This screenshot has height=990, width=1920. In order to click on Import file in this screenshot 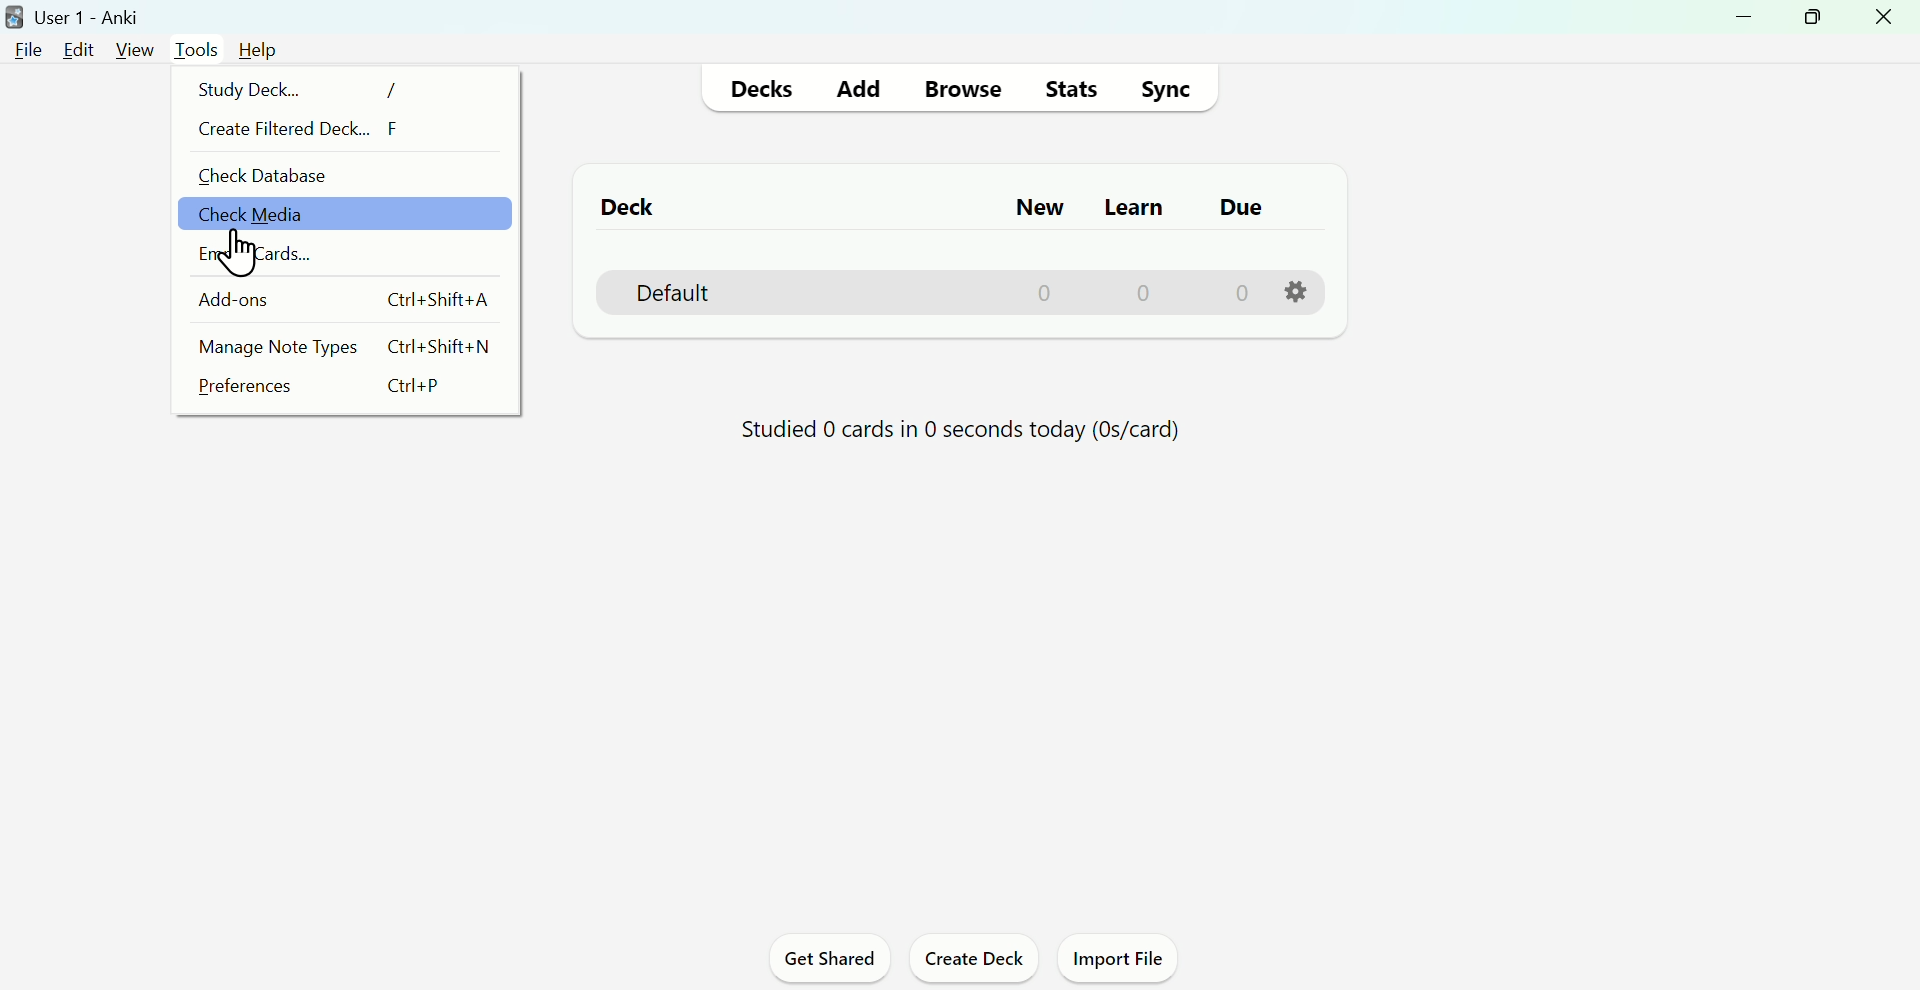, I will do `click(1121, 959)`.